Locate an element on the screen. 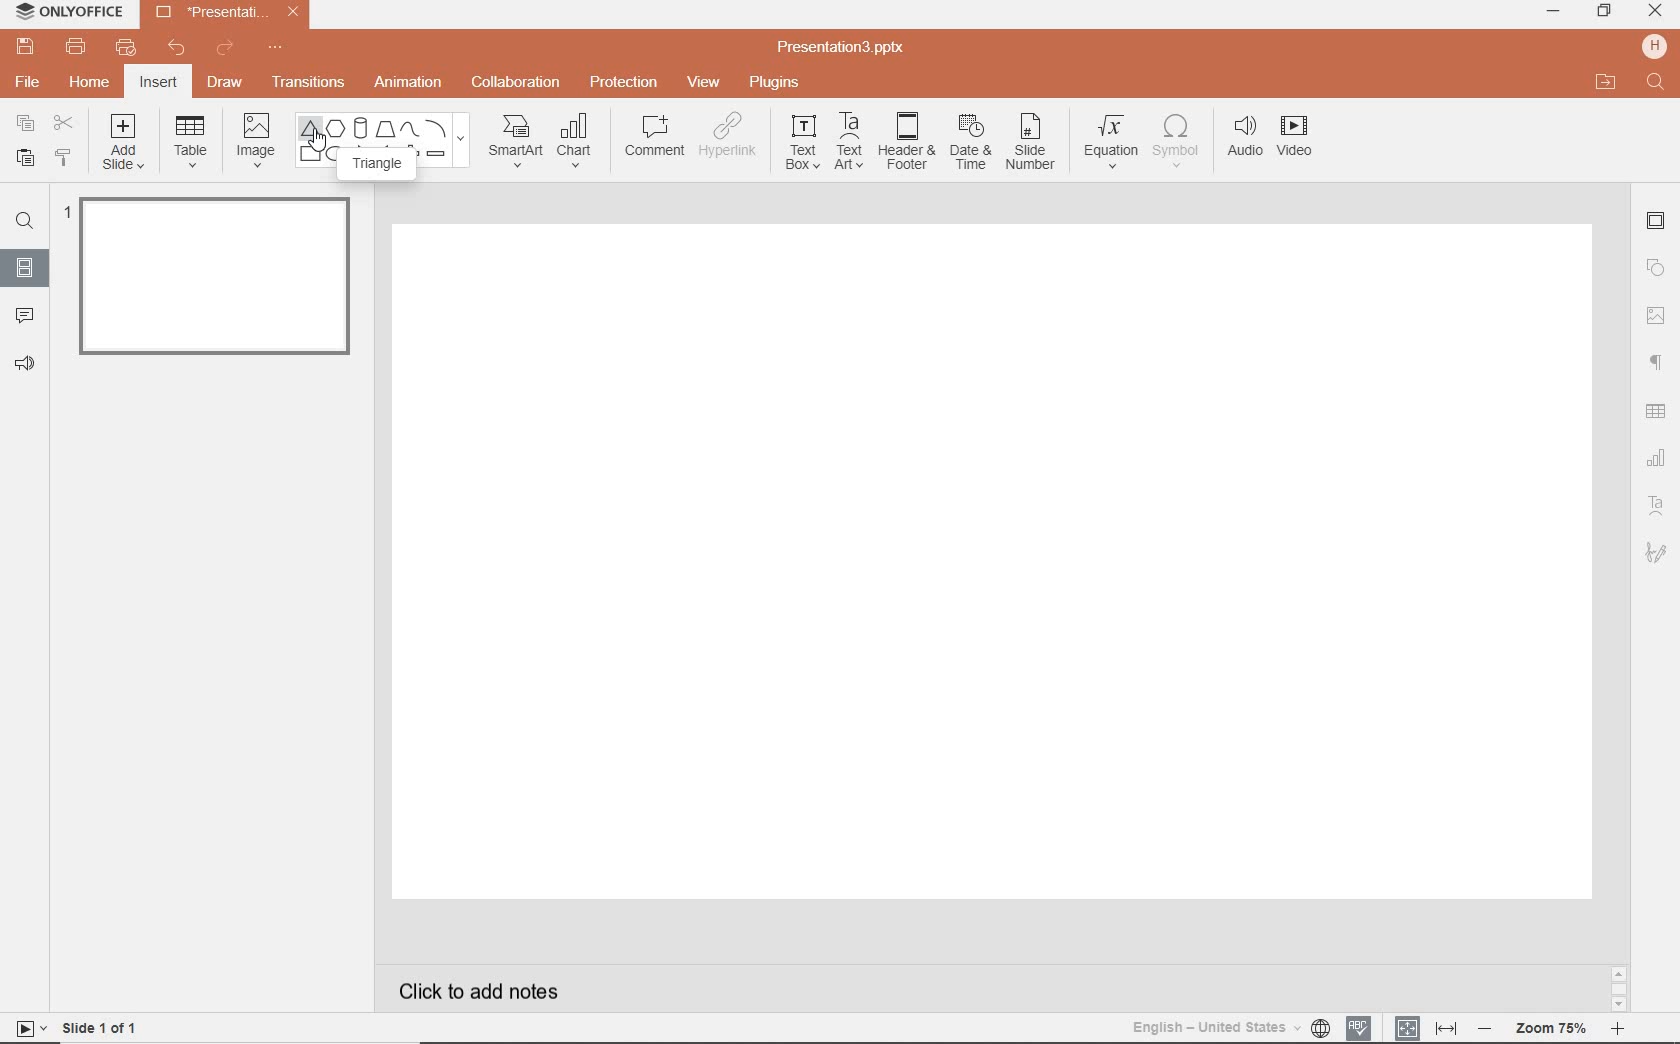  INSERT is located at coordinates (157, 84).